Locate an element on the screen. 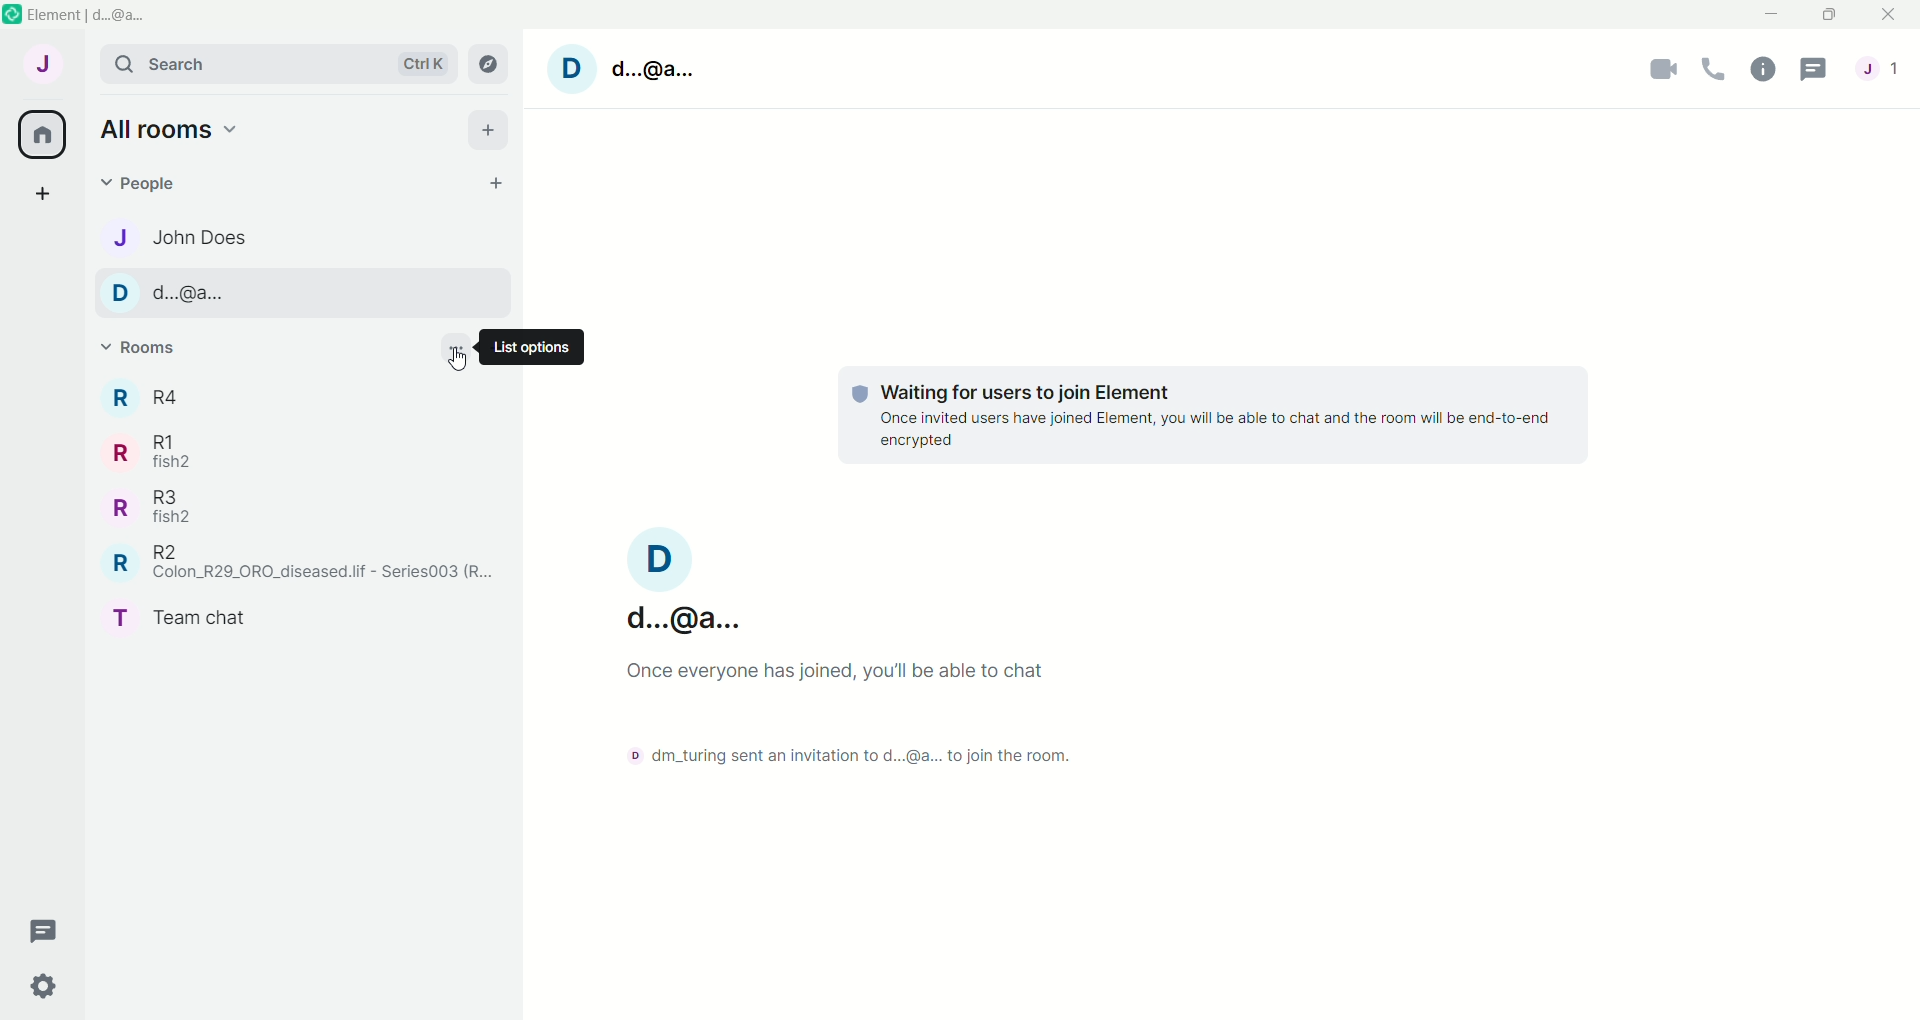 Image resolution: width=1920 pixels, height=1020 pixels. Room R2 is located at coordinates (309, 564).